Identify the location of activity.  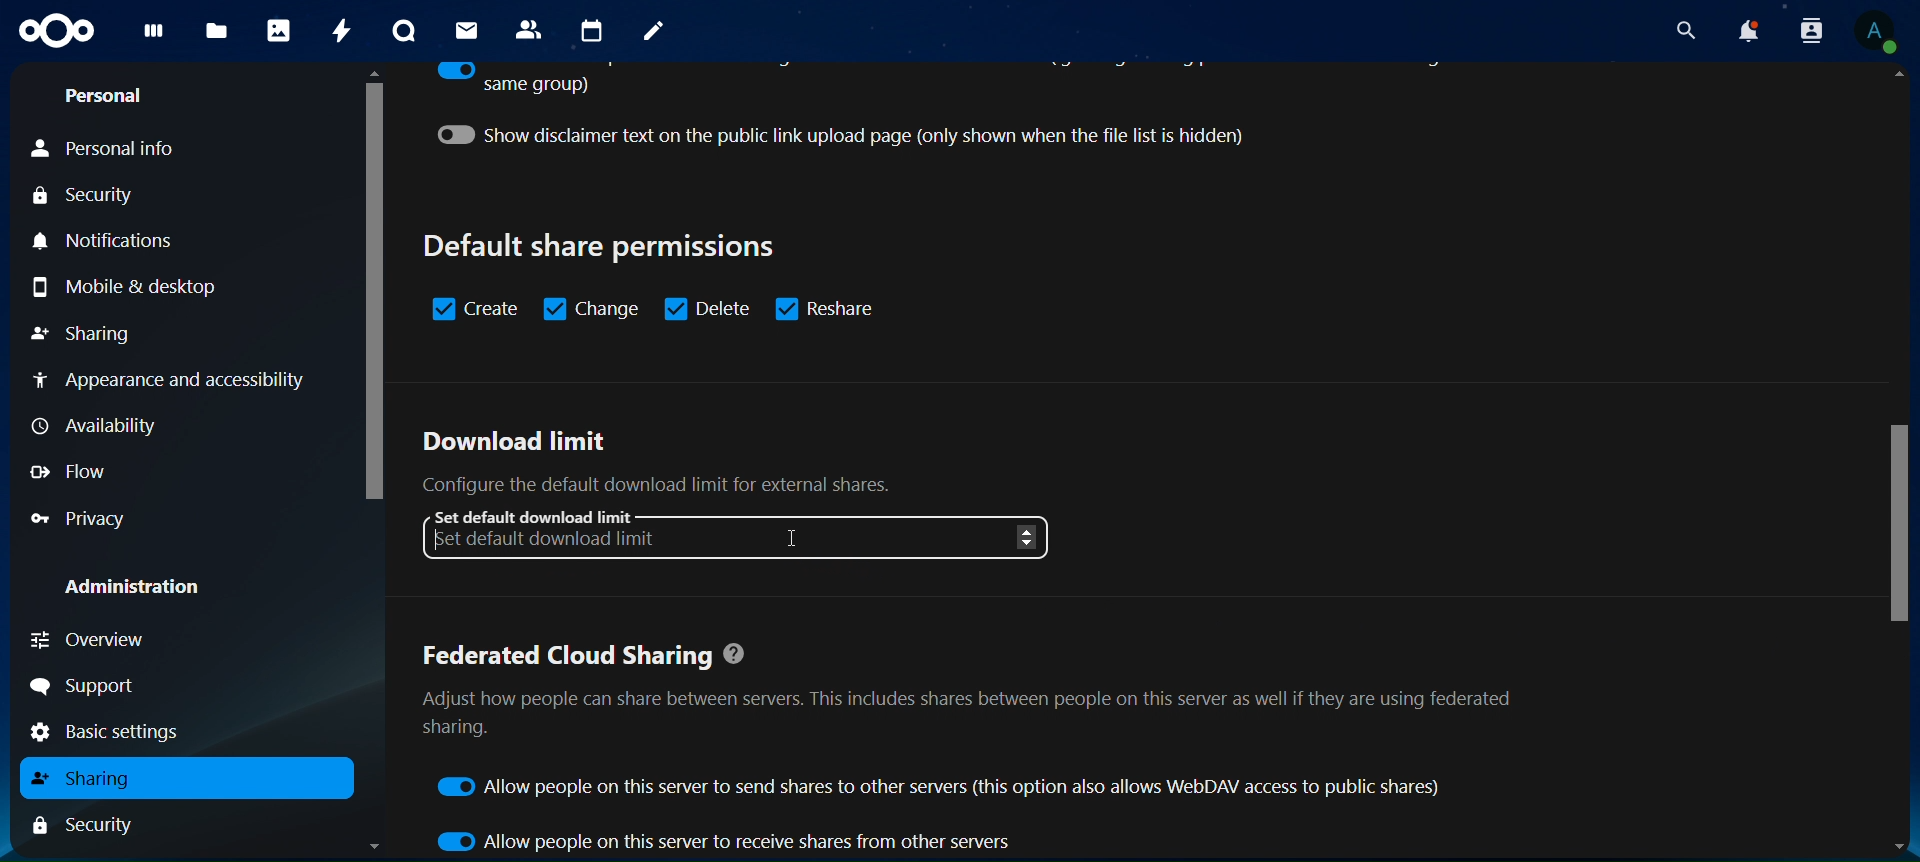
(340, 32).